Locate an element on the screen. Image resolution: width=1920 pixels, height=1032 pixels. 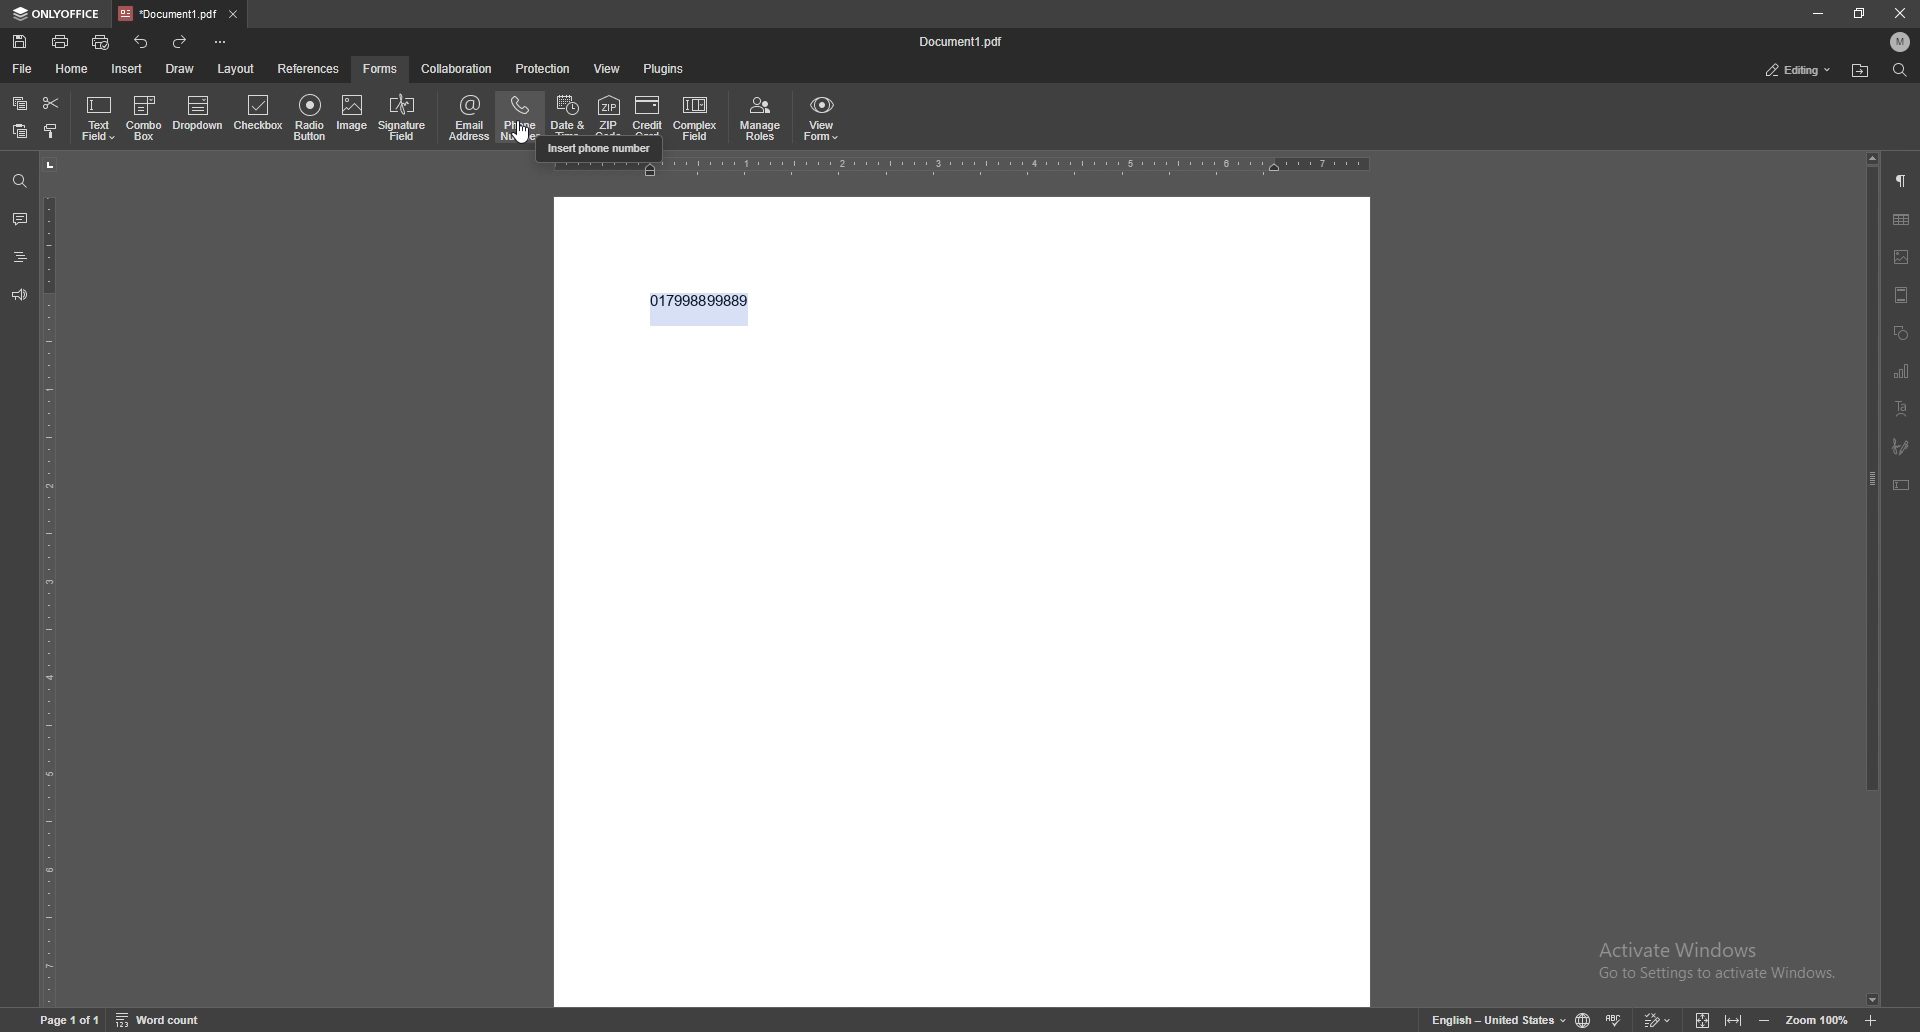
English- United States is located at coordinates (1499, 1019).